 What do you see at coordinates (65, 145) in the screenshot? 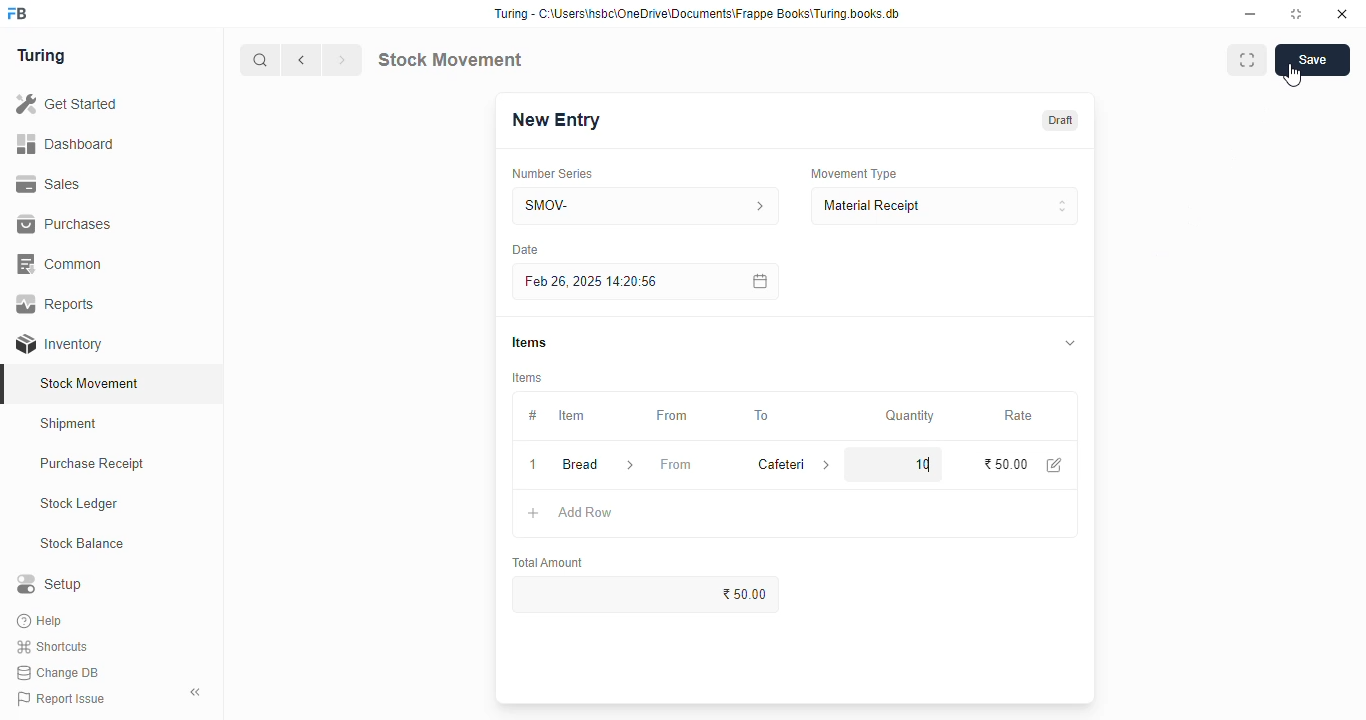
I see `dashboard` at bounding box center [65, 145].